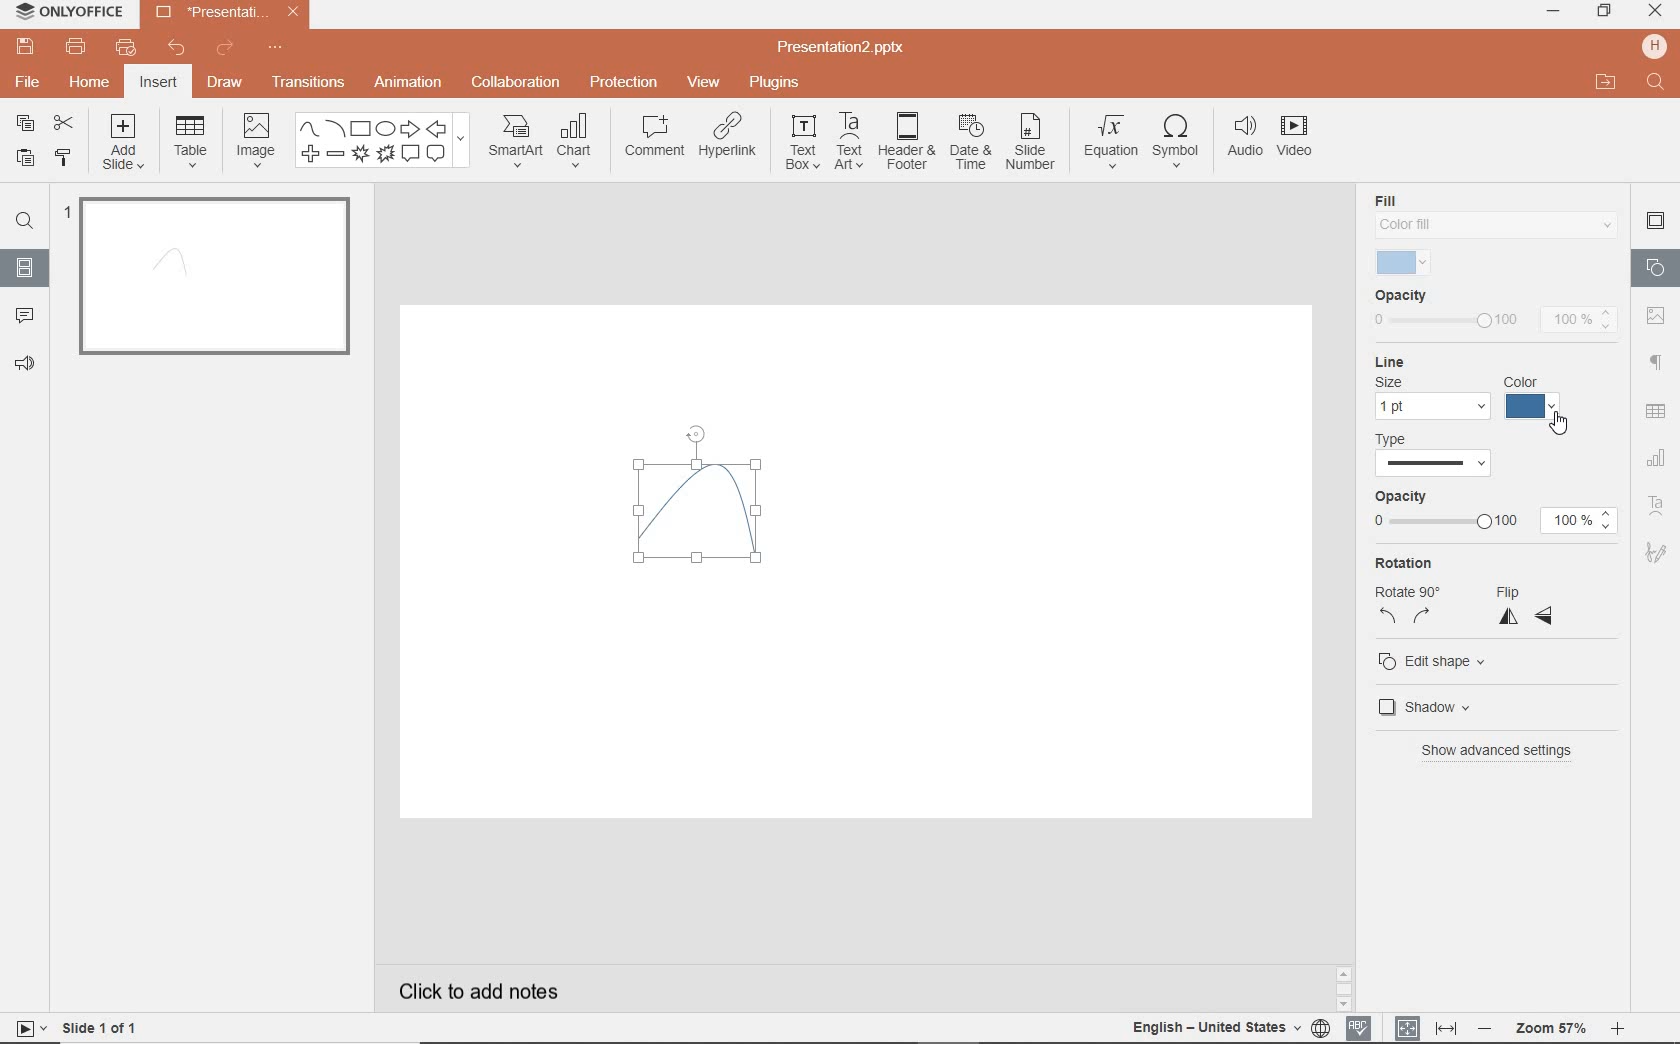 Image resolution: width=1680 pixels, height=1044 pixels. Describe the element at coordinates (80, 1027) in the screenshot. I see `SLIDE 1 OF 1` at that location.